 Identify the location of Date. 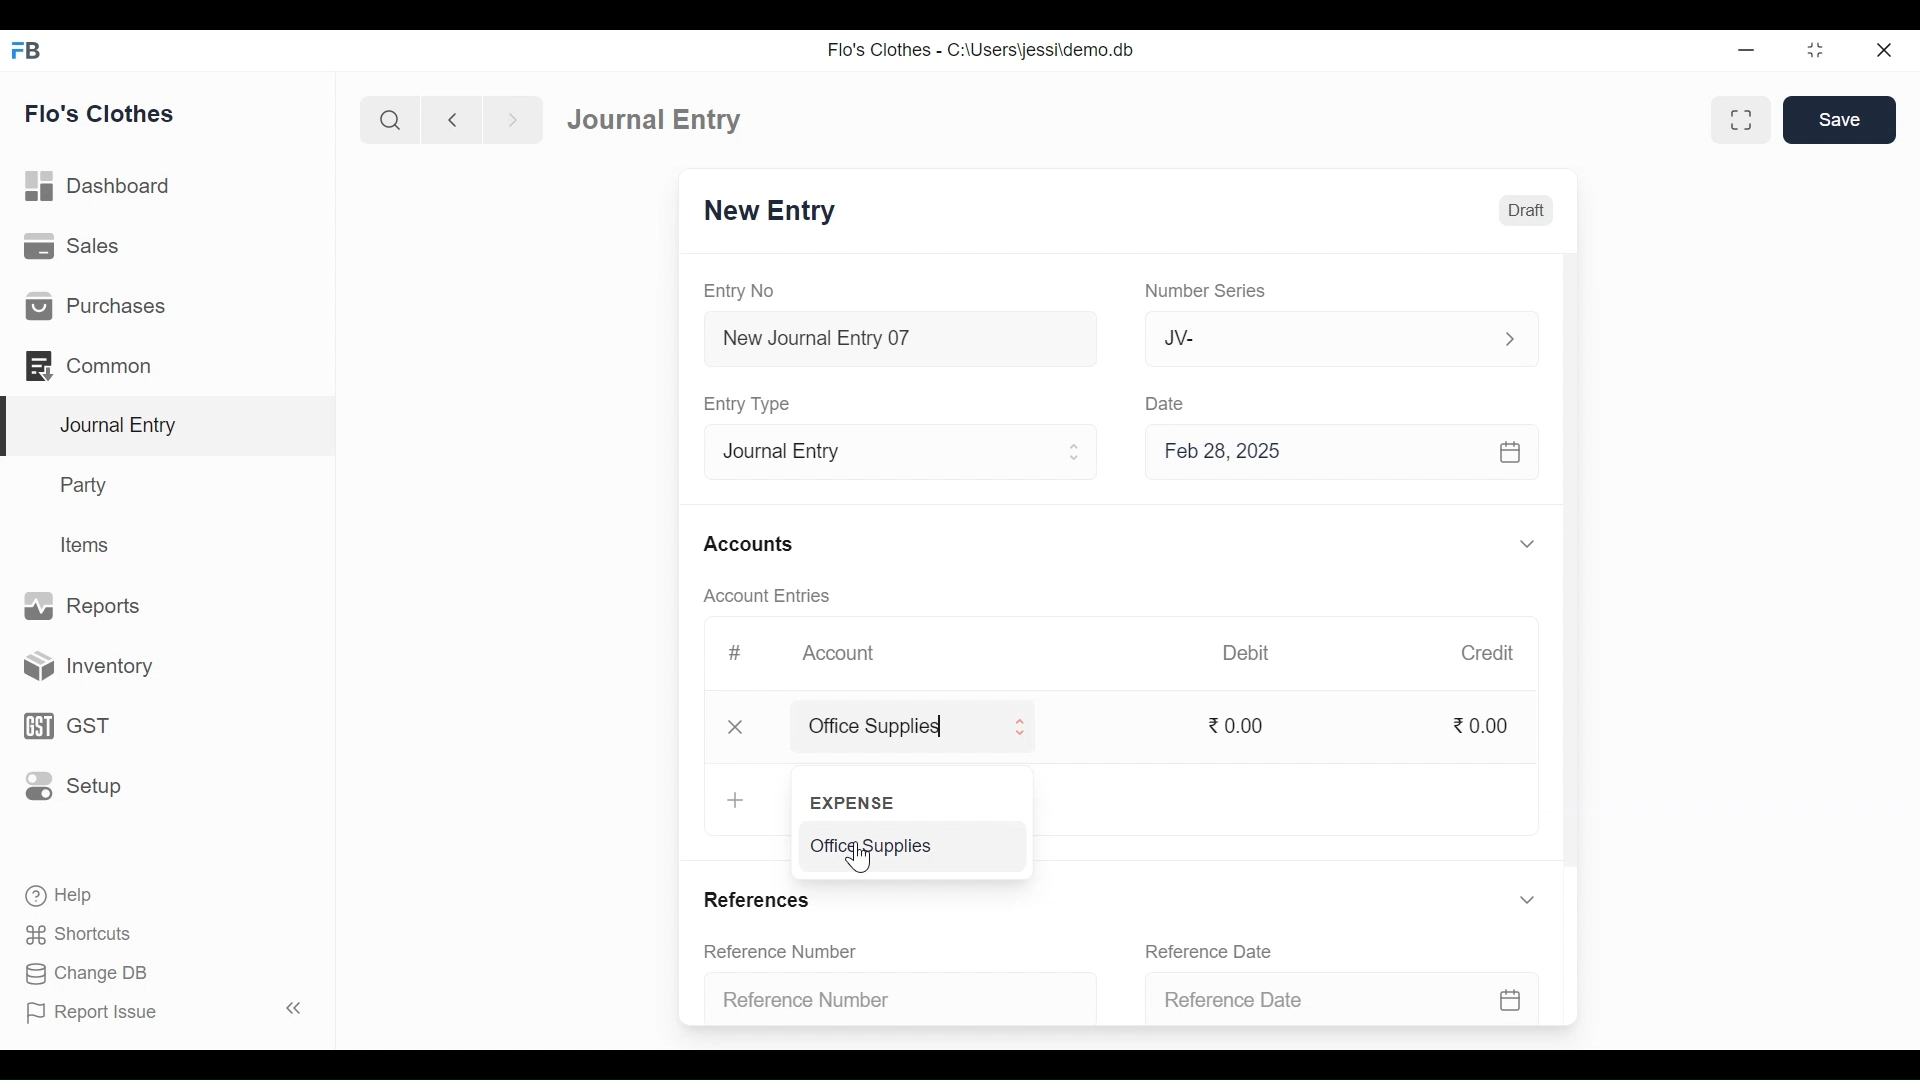
(1171, 405).